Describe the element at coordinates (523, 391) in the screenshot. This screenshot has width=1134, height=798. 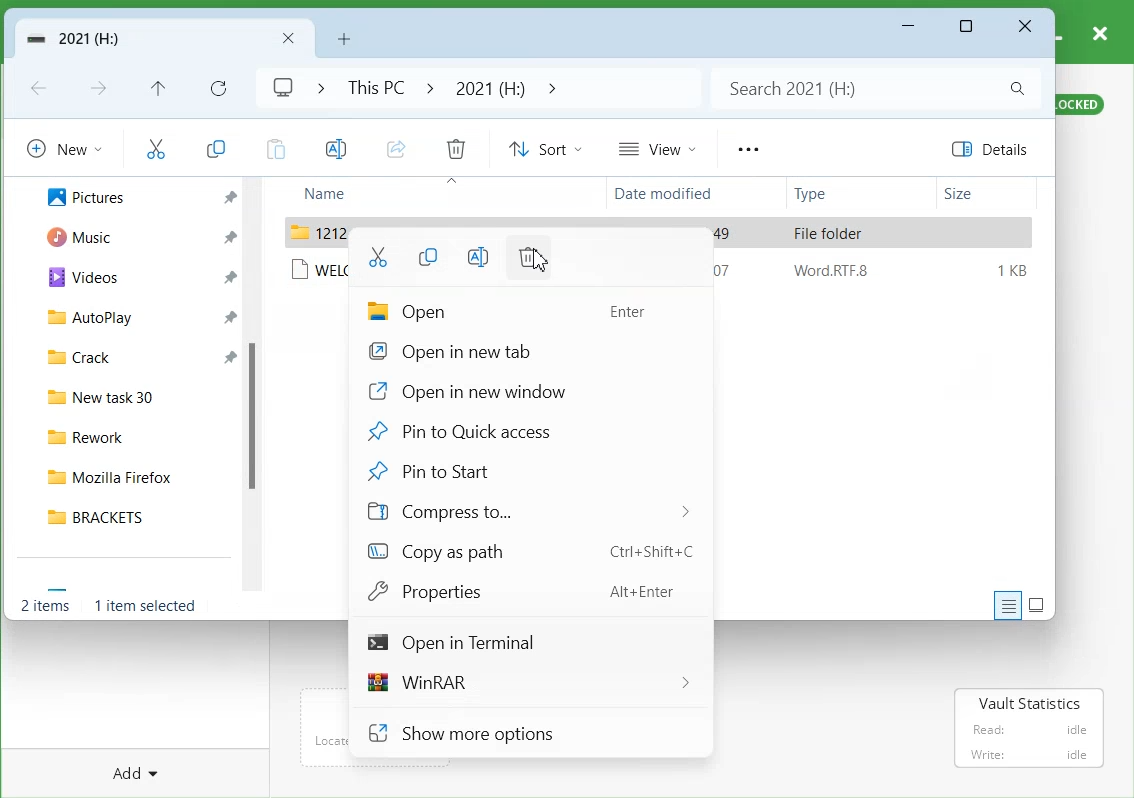
I see `Open in new window` at that location.